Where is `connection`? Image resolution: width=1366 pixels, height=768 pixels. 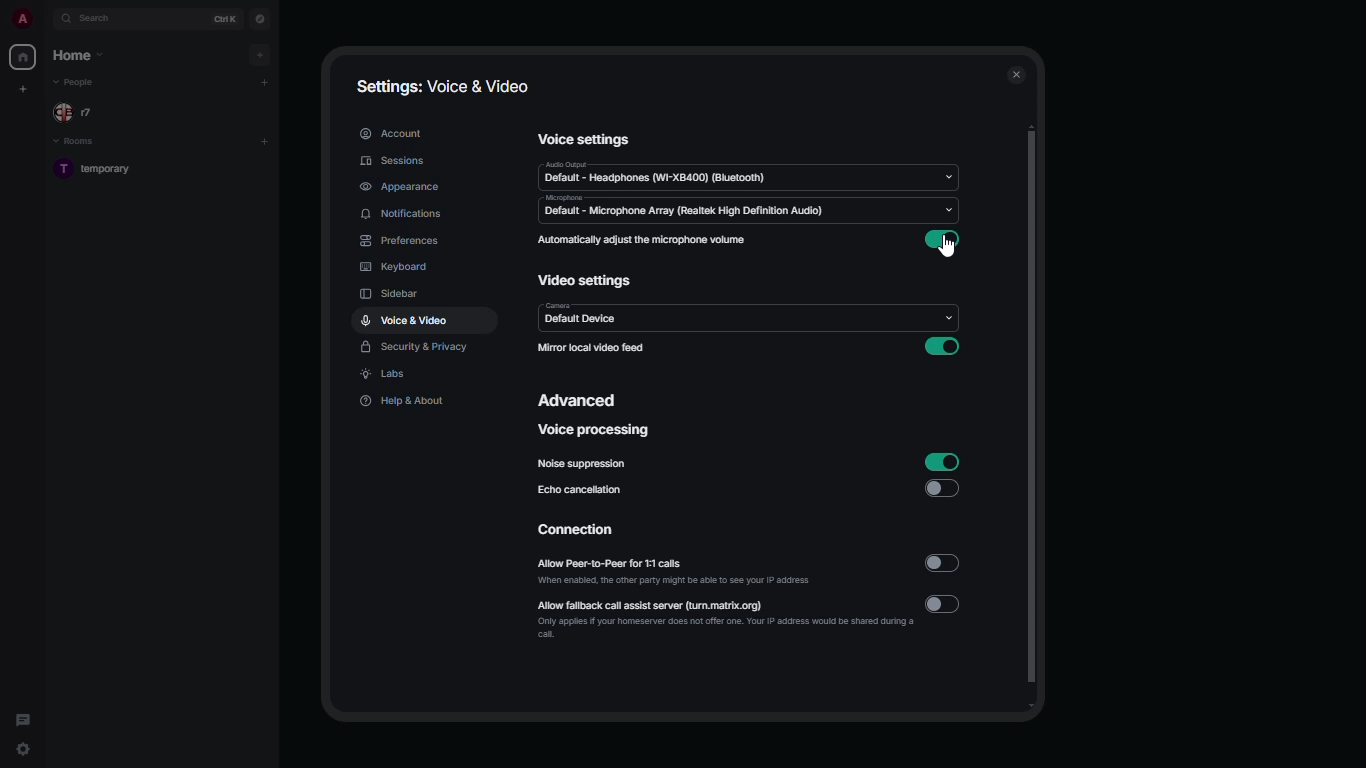 connection is located at coordinates (584, 531).